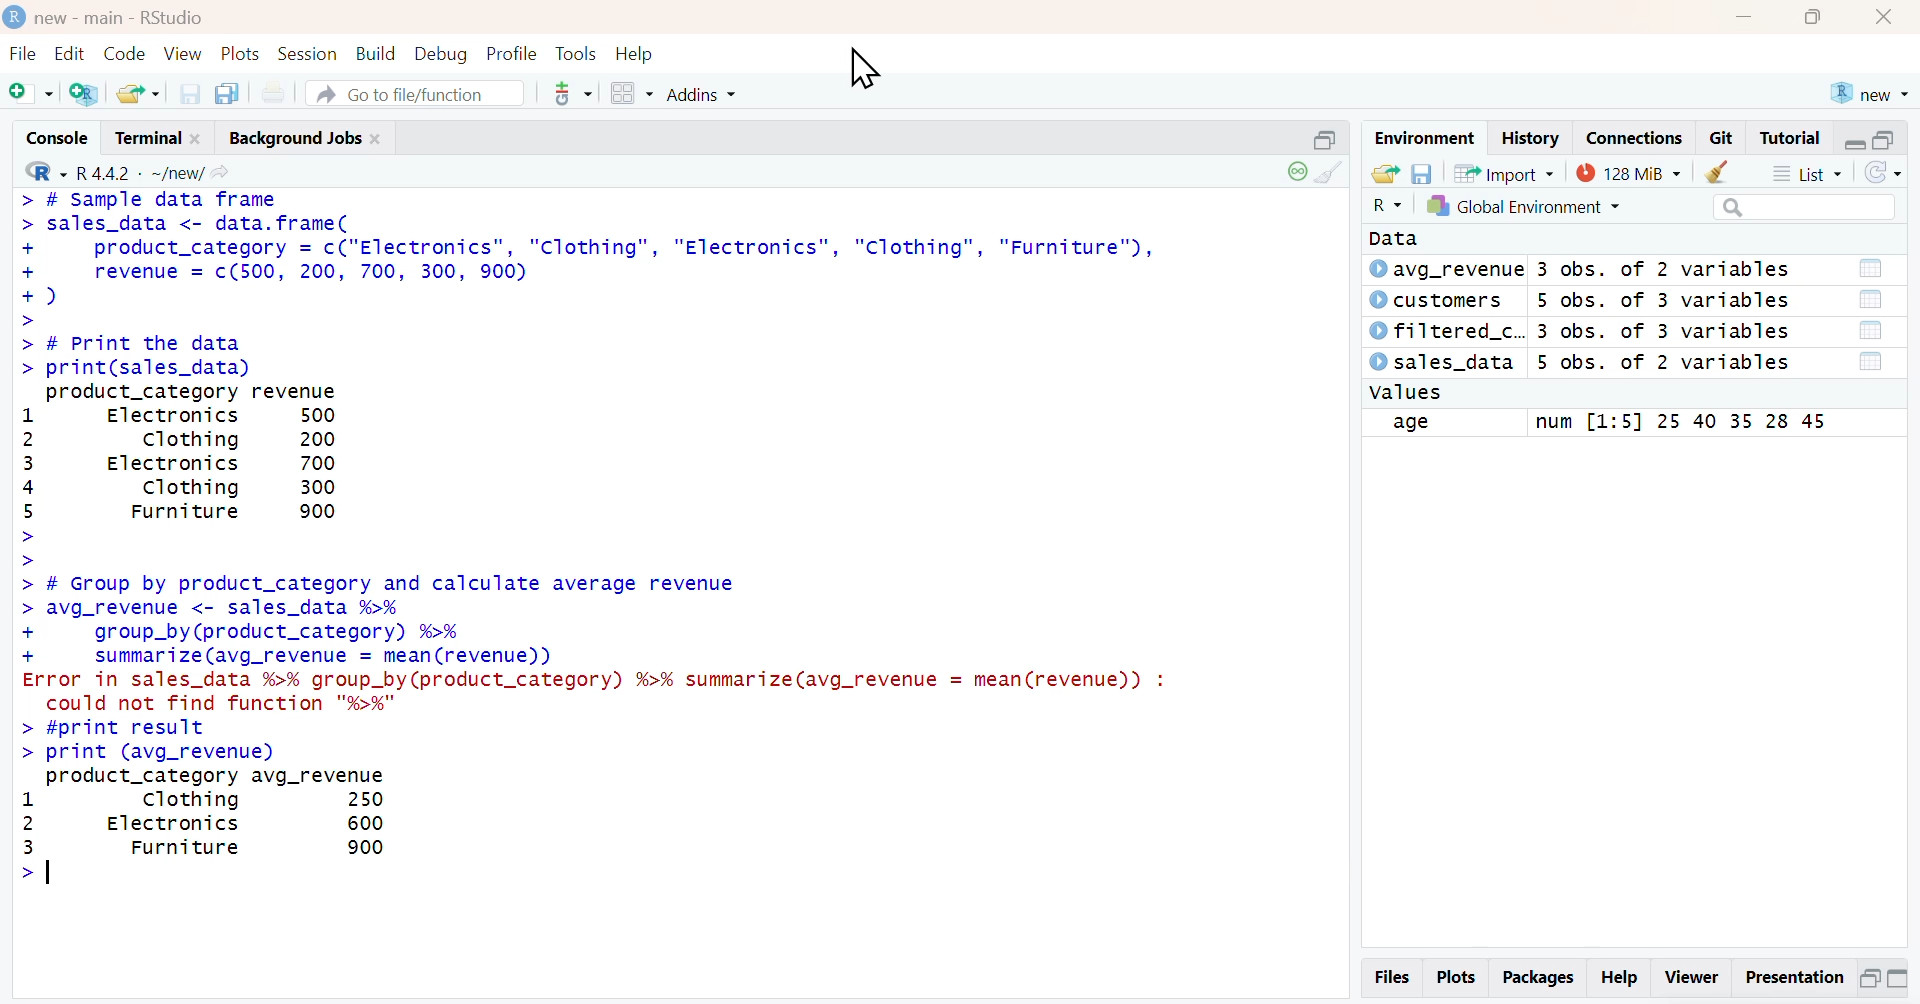  Describe the element at coordinates (154, 172) in the screenshot. I see `R 4.4.2 . ~/new/` at that location.